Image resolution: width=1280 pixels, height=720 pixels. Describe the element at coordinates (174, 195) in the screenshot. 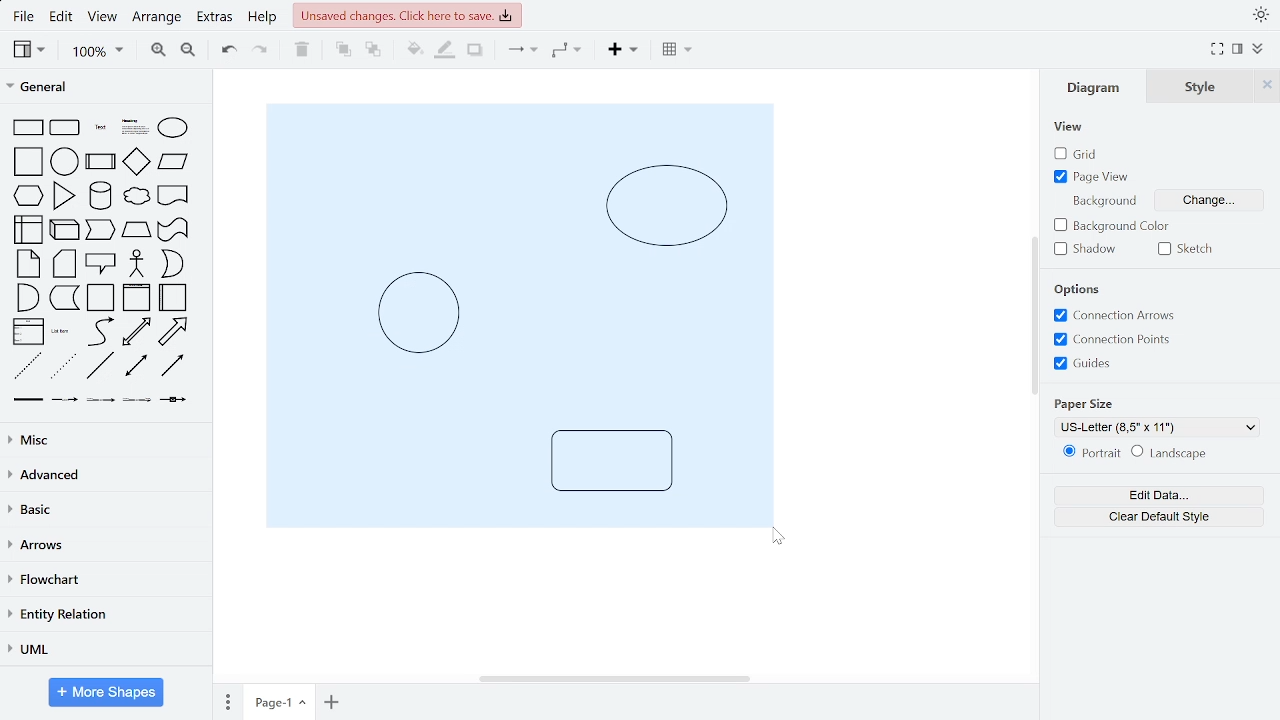

I see `document` at that location.